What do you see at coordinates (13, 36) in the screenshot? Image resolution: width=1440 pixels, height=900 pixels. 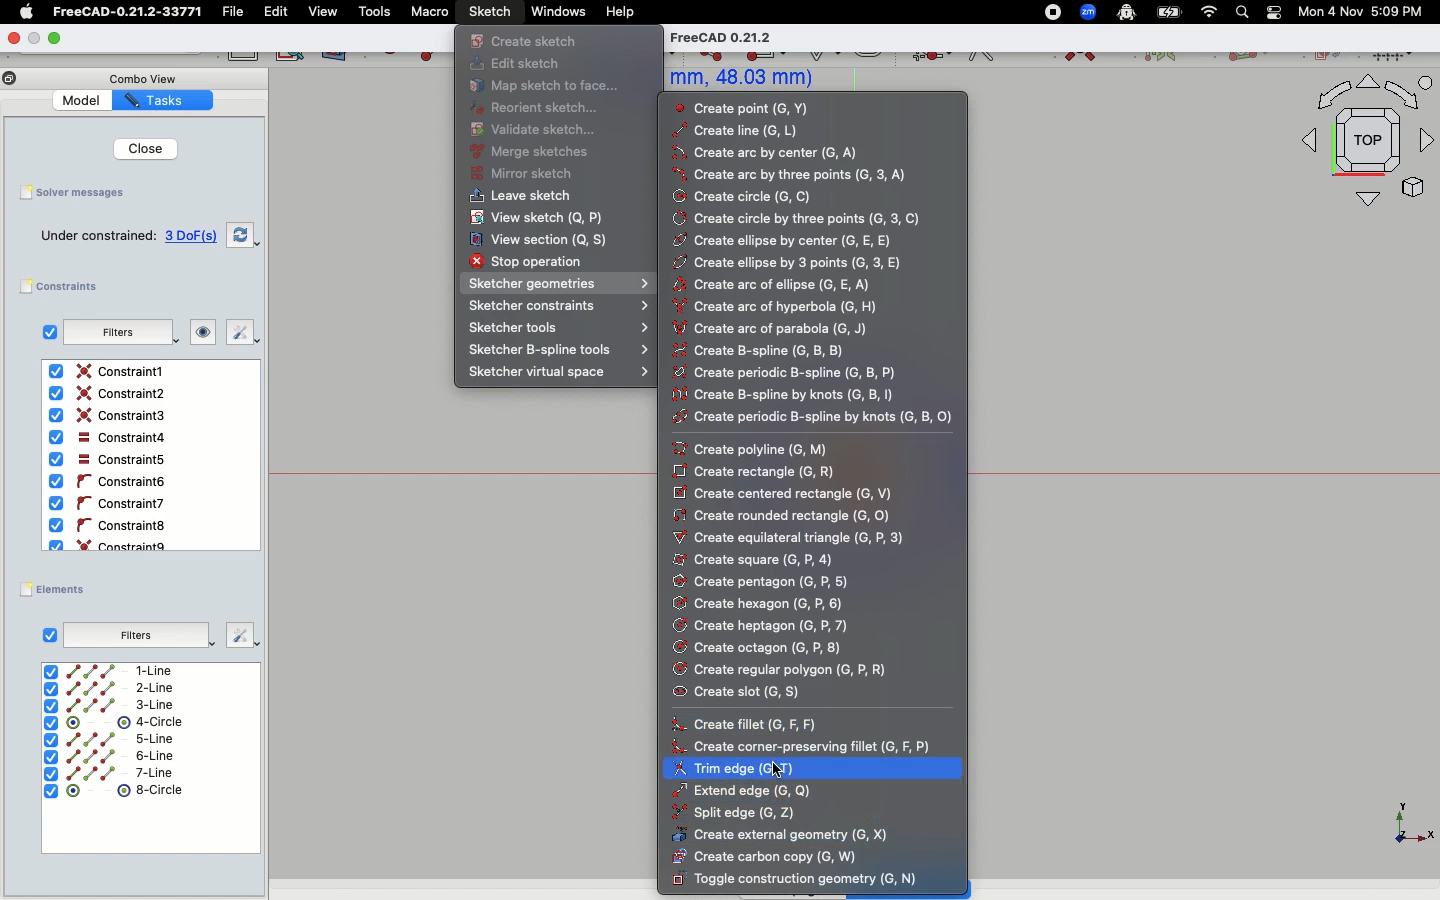 I see `Close` at bounding box center [13, 36].